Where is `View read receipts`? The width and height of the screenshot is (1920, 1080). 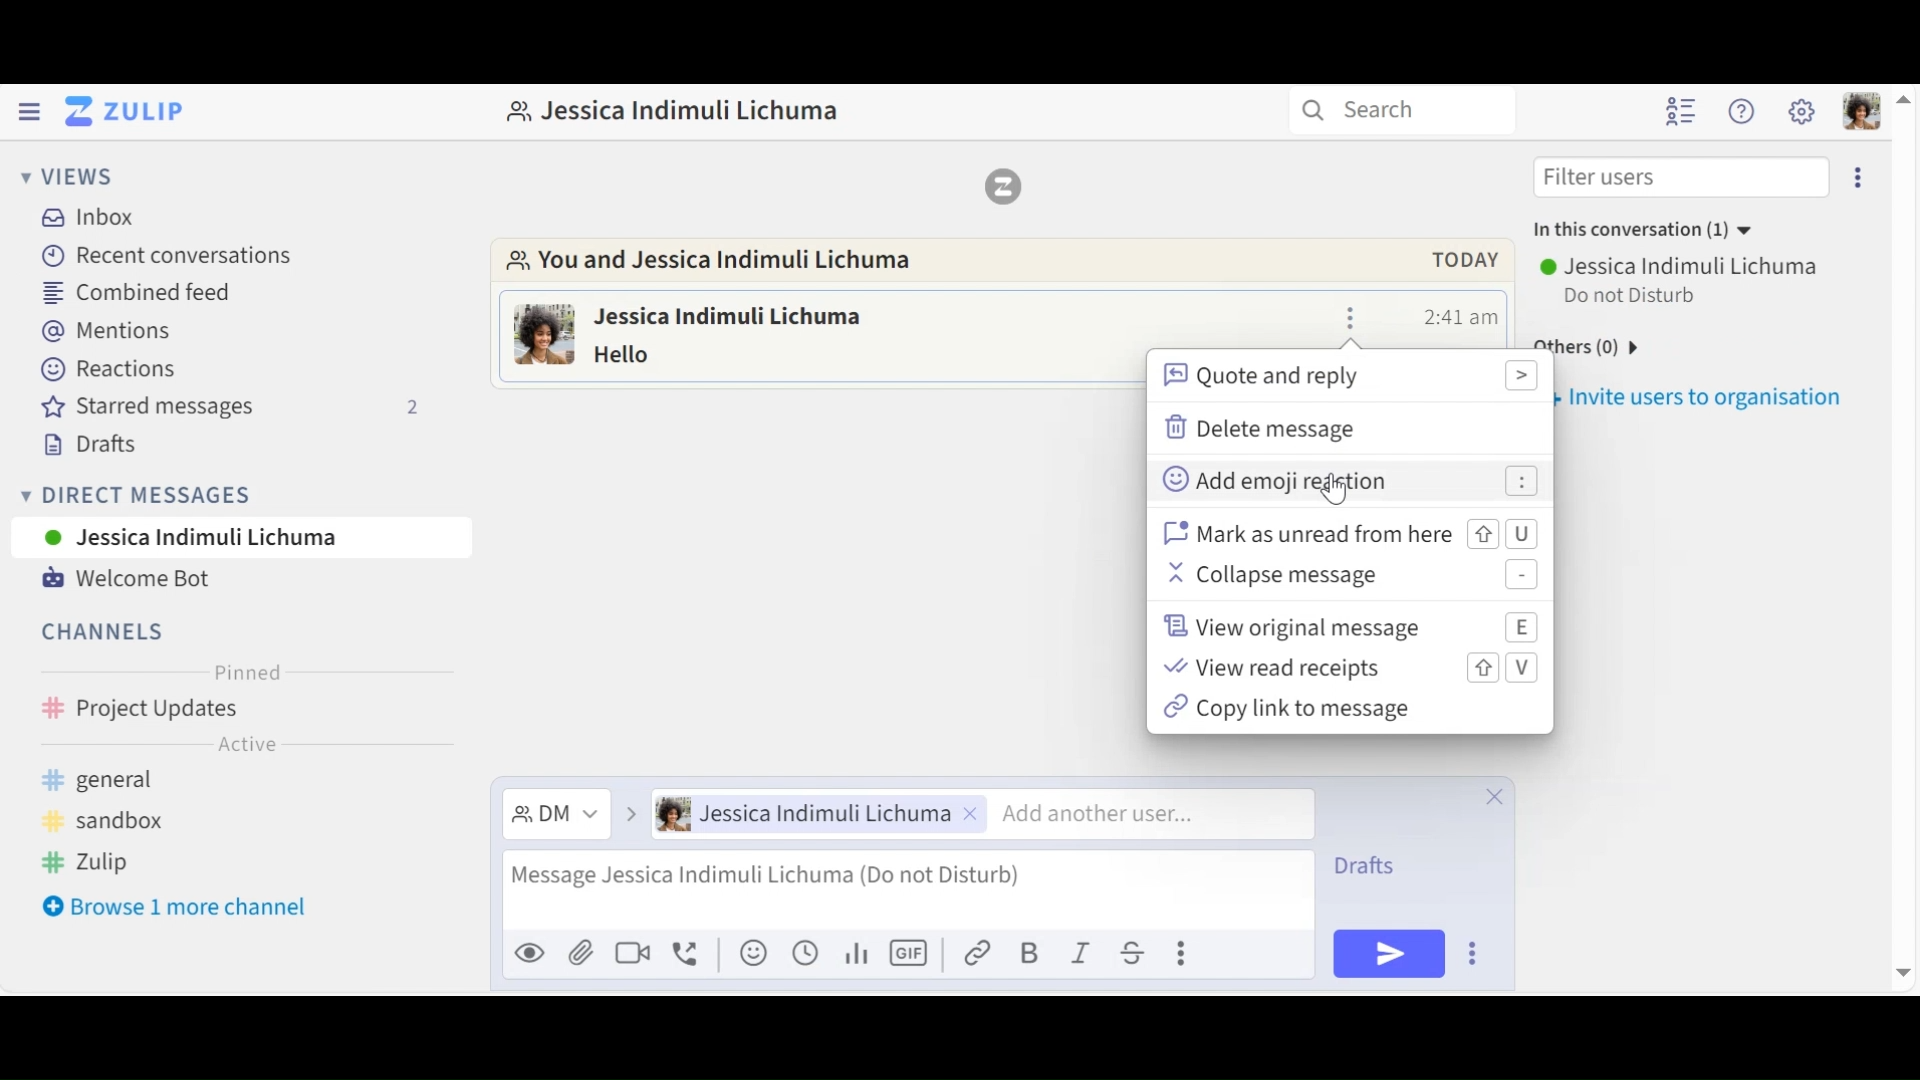
View read receipts is located at coordinates (1347, 667).